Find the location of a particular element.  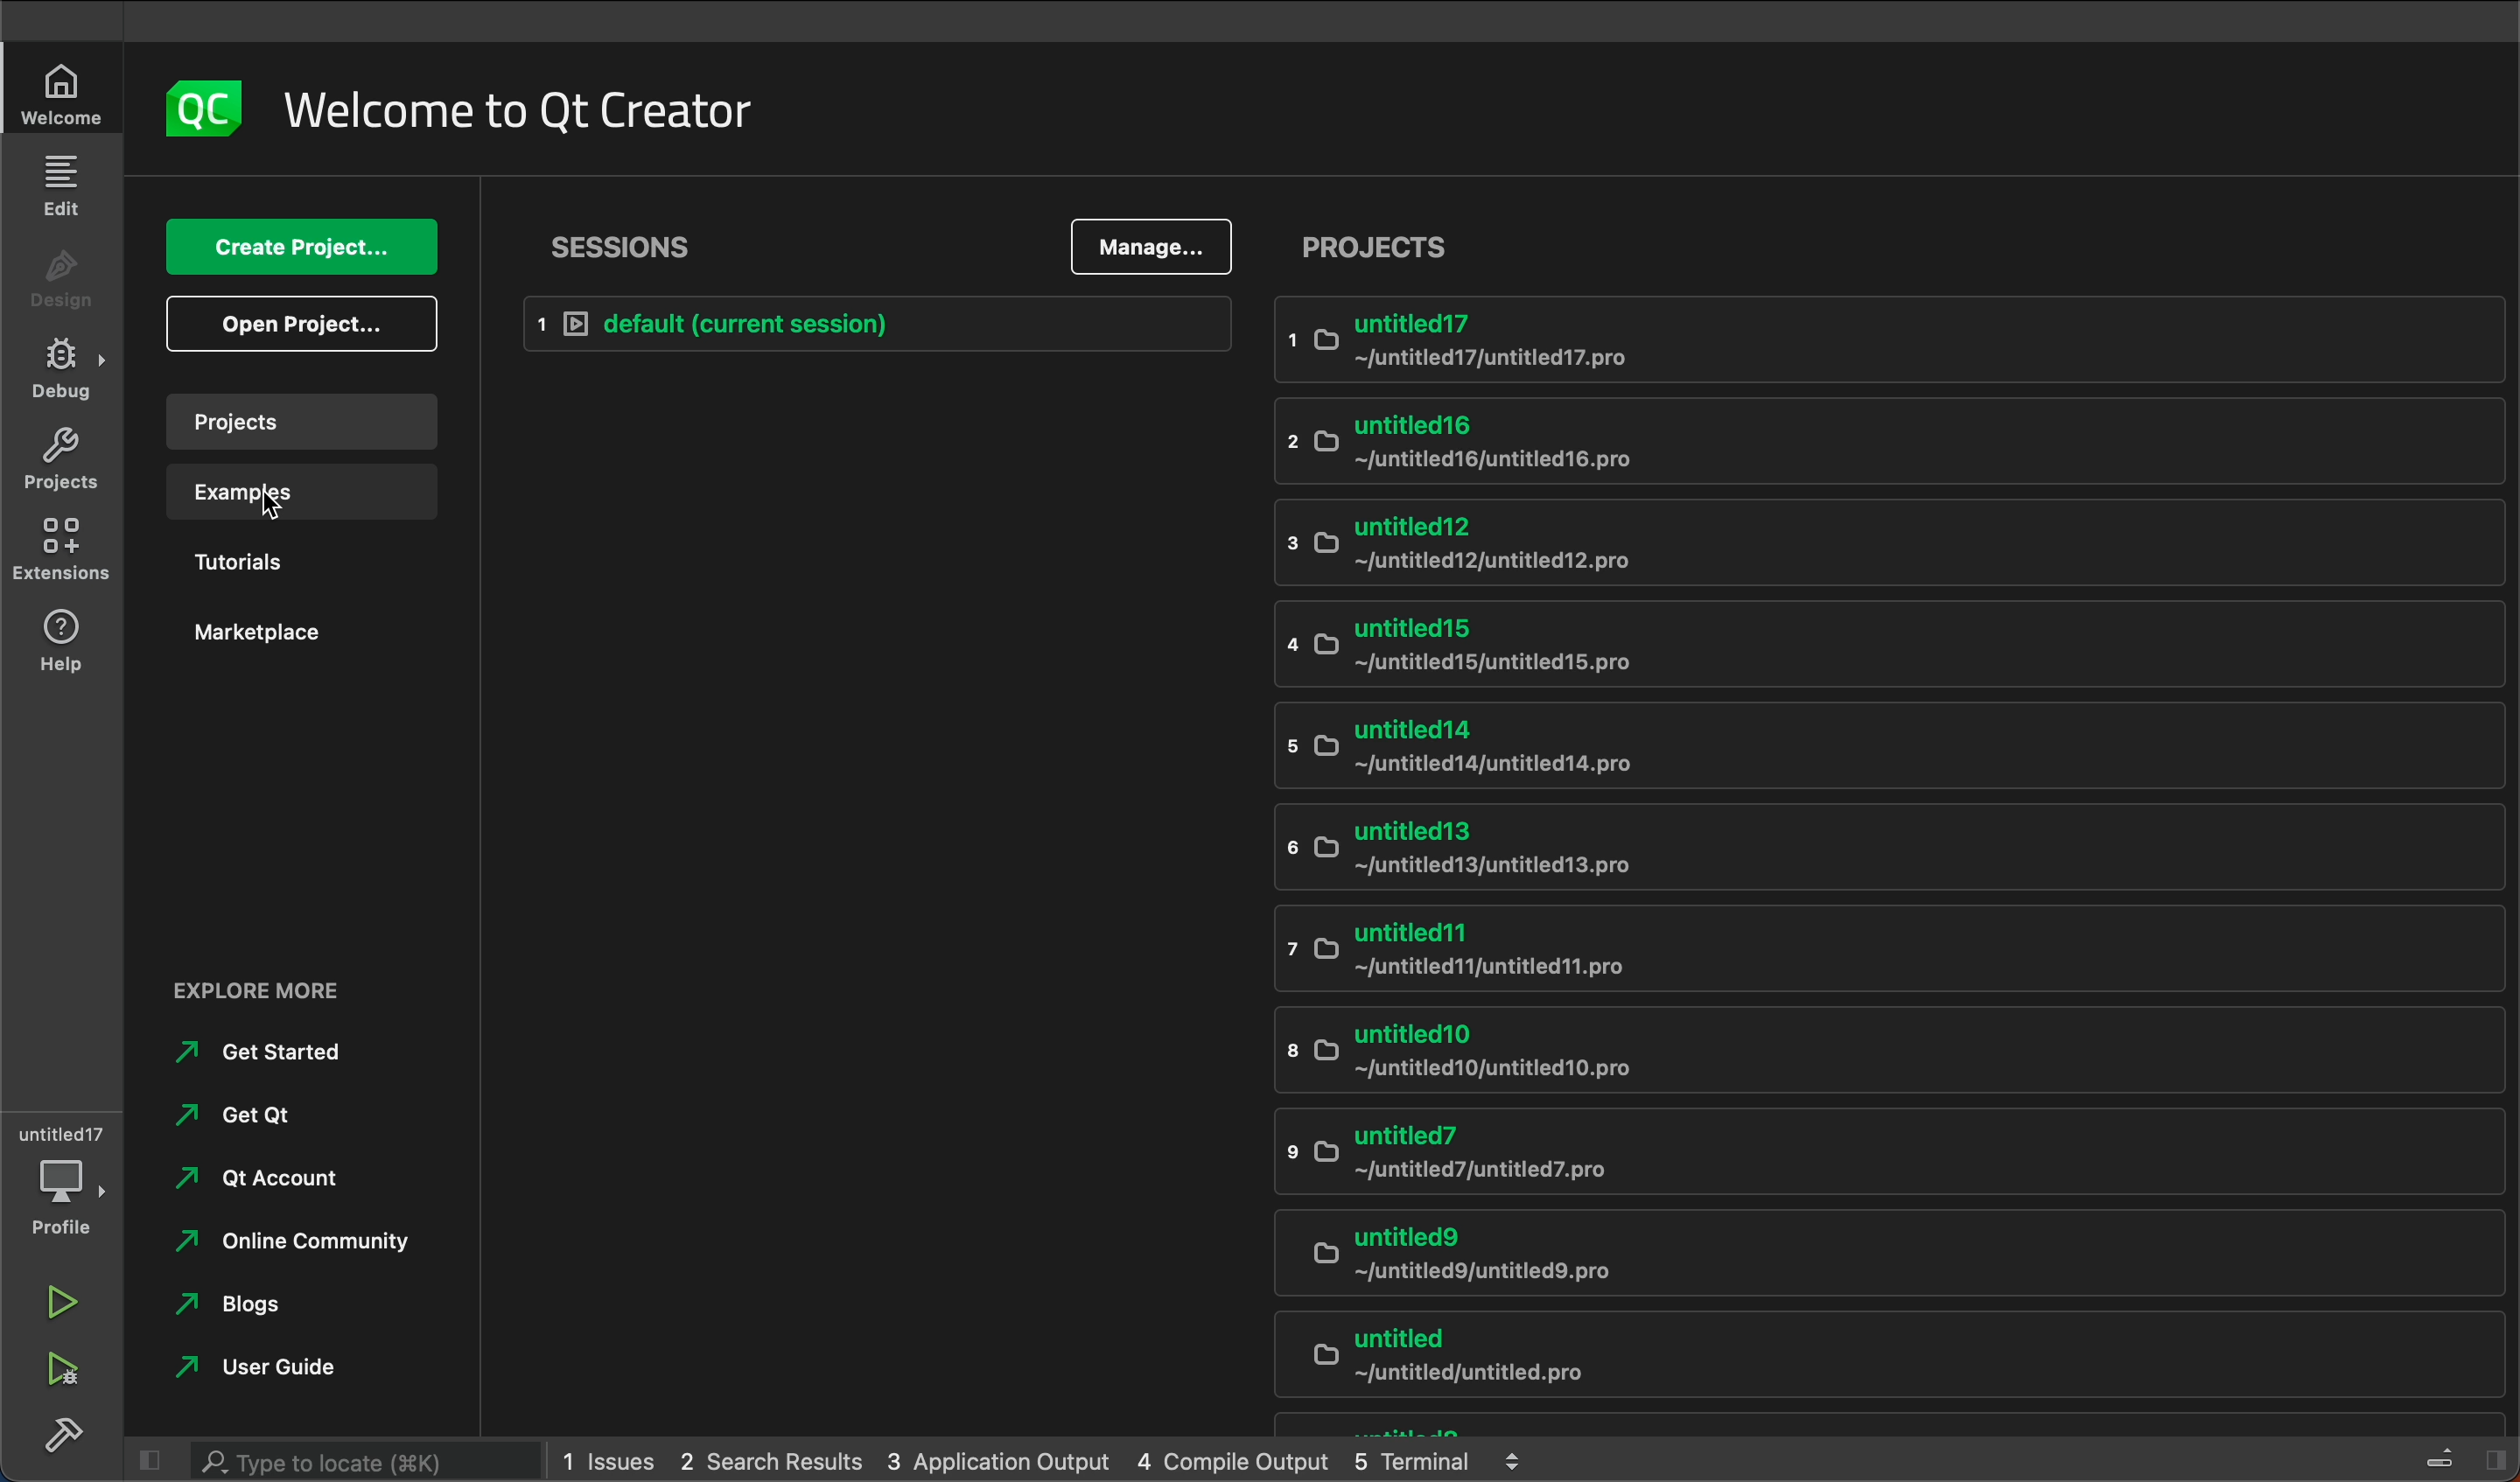

untitled14 is located at coordinates (1868, 742).